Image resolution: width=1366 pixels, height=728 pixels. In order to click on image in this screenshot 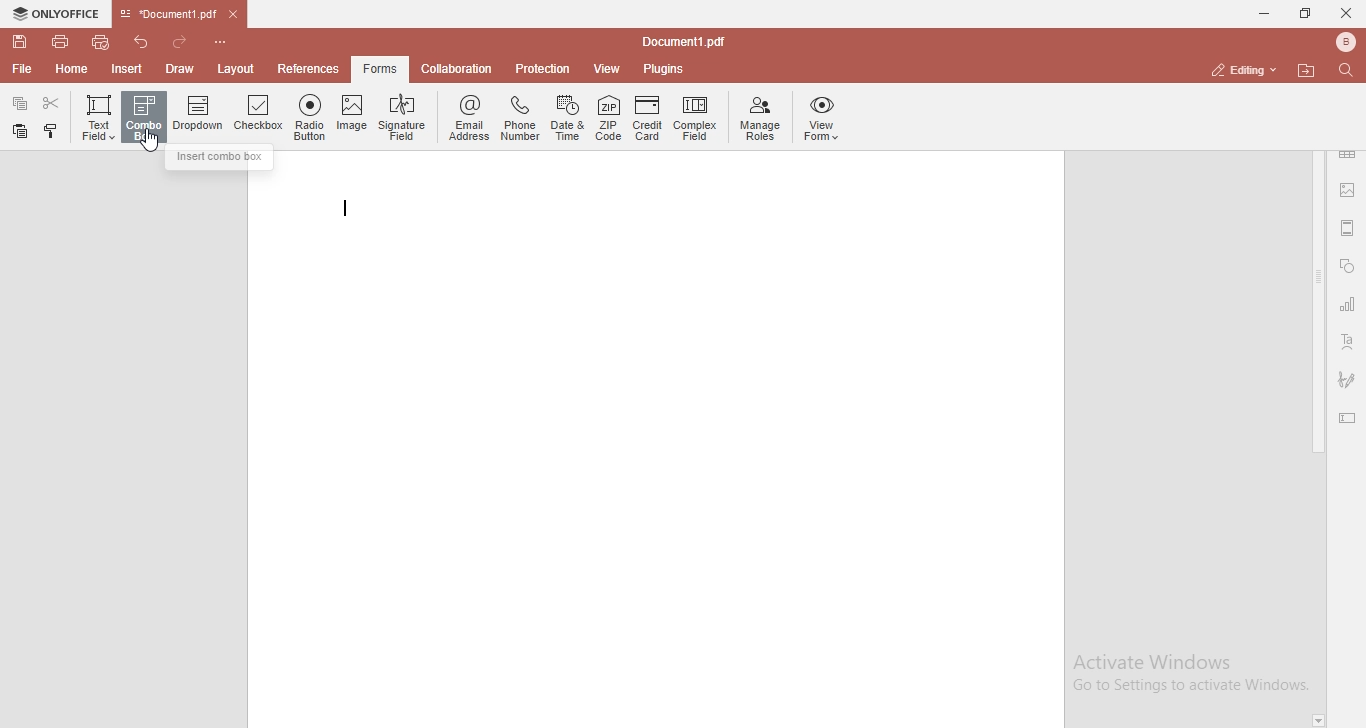, I will do `click(352, 117)`.